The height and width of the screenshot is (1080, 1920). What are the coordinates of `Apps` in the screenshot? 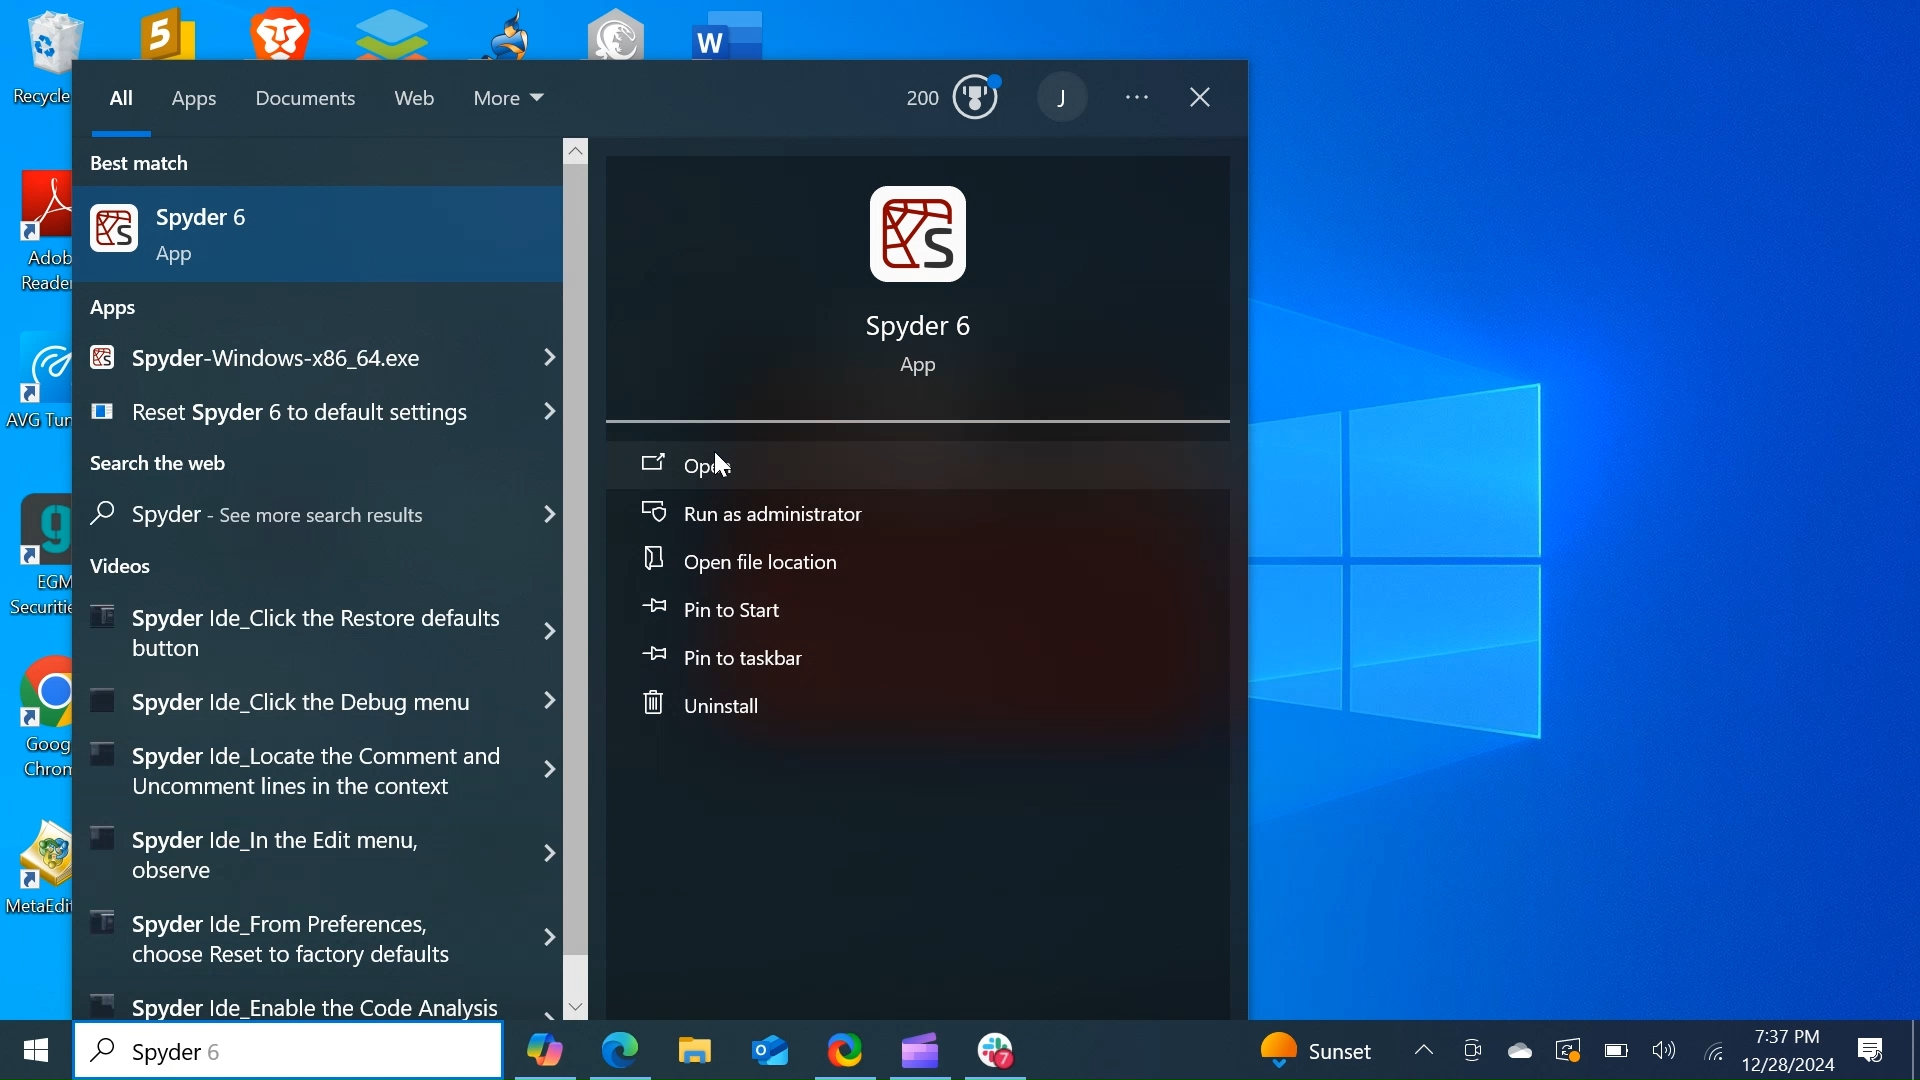 It's located at (118, 309).